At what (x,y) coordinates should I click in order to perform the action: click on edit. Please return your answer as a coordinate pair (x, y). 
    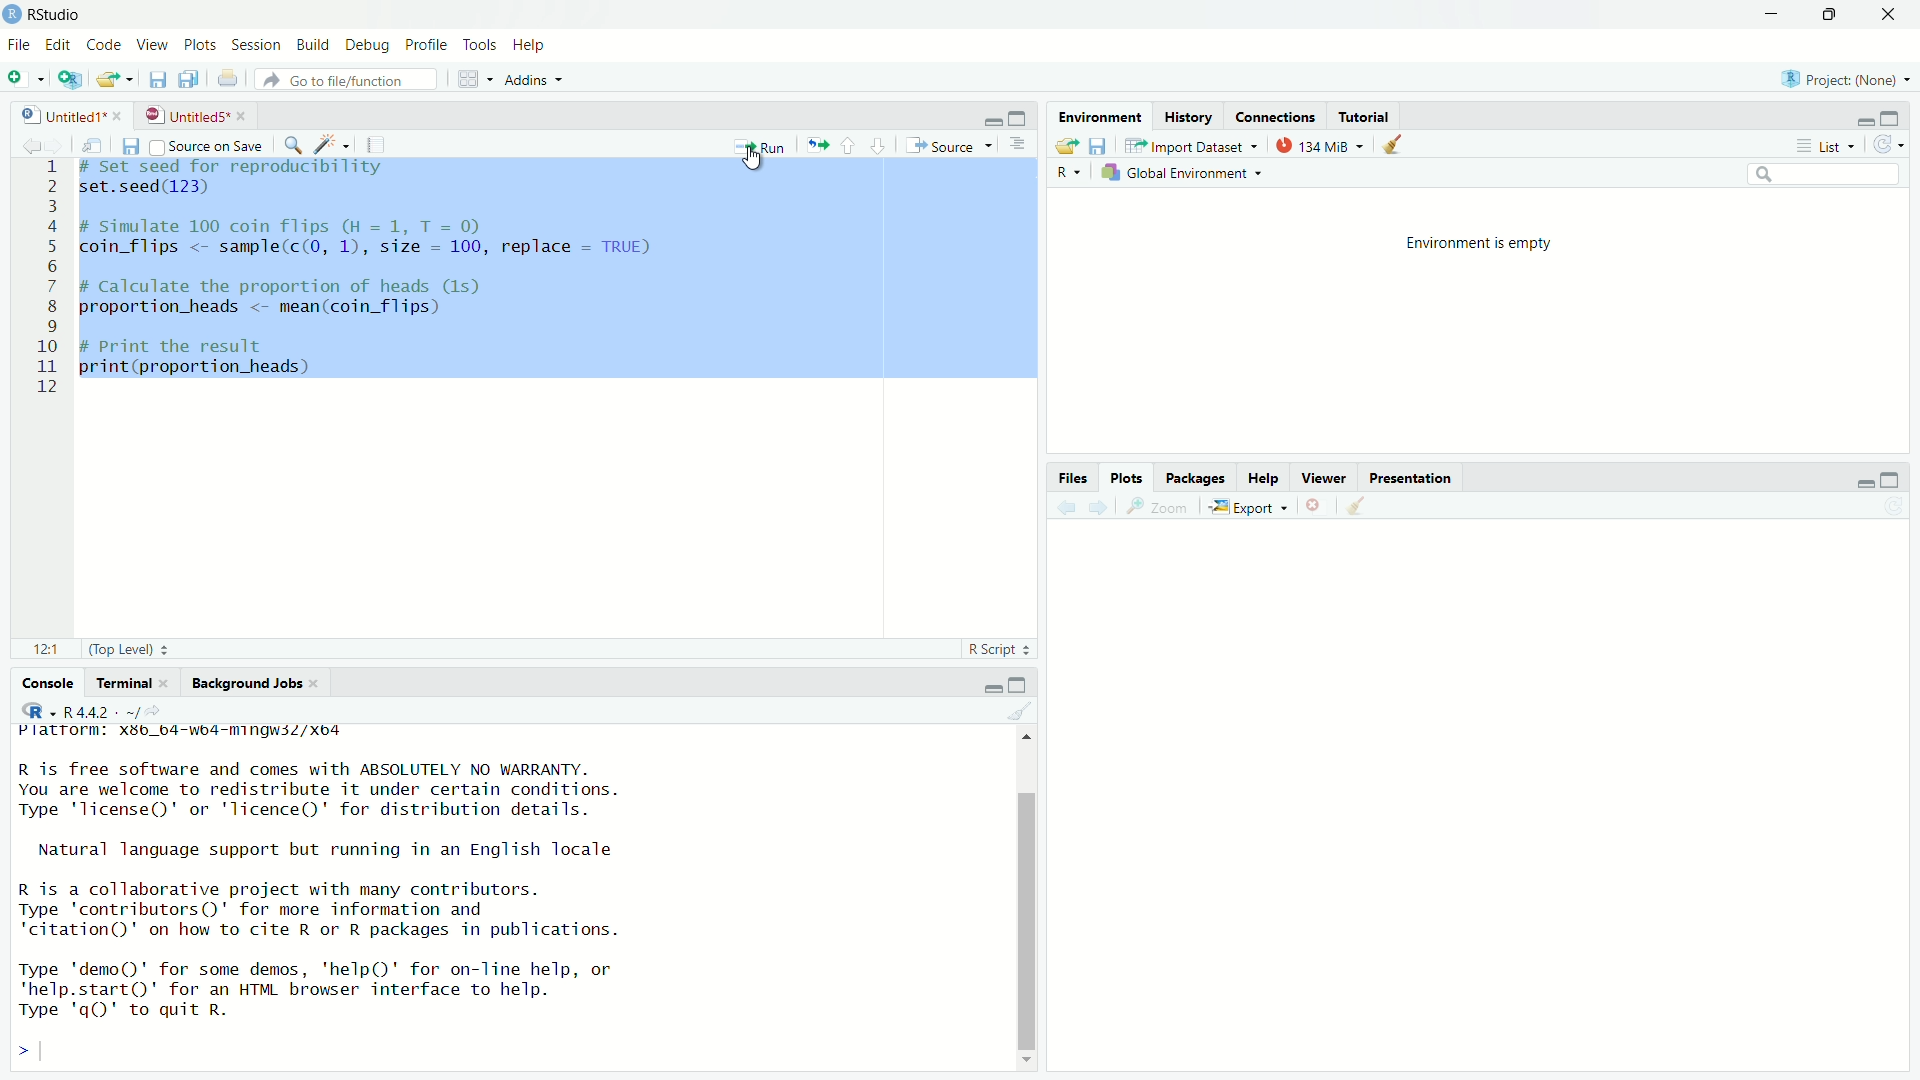
    Looking at the image, I should click on (59, 43).